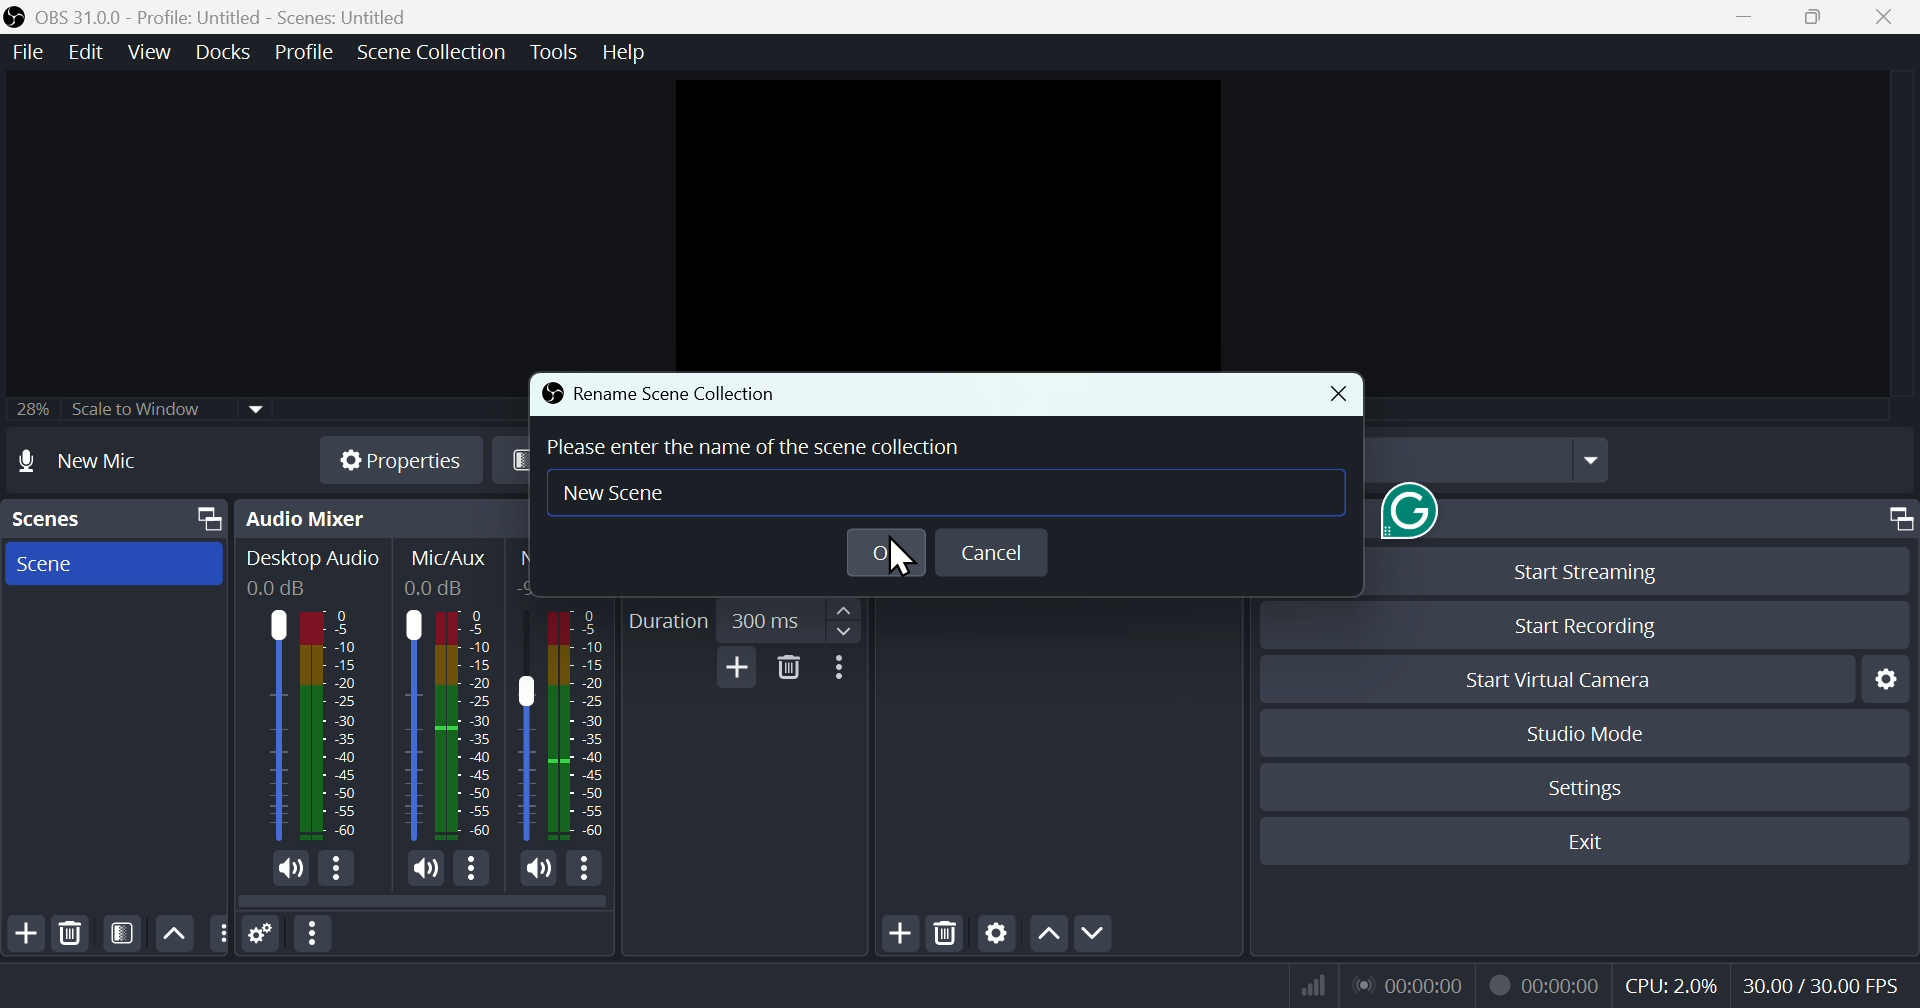 The height and width of the screenshot is (1008, 1920). Describe the element at coordinates (285, 588) in the screenshot. I see `0.0dB` at that location.